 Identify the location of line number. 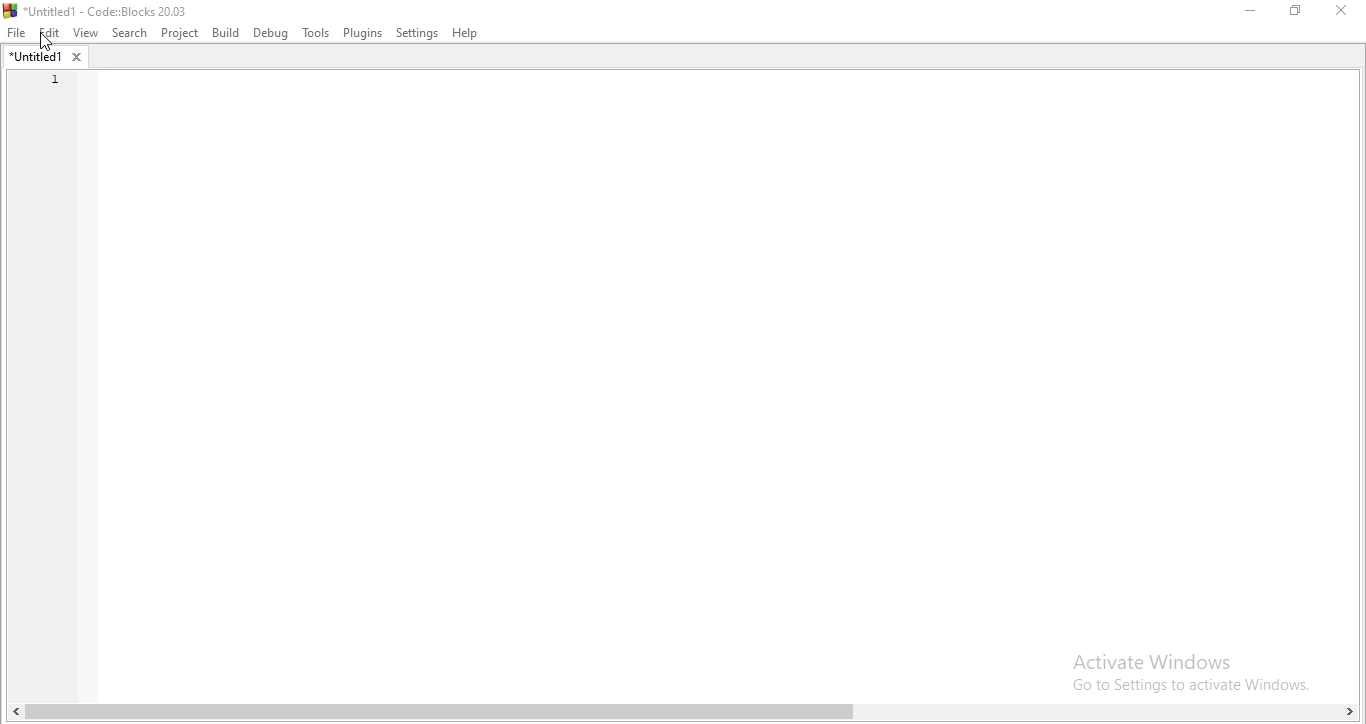
(56, 79).